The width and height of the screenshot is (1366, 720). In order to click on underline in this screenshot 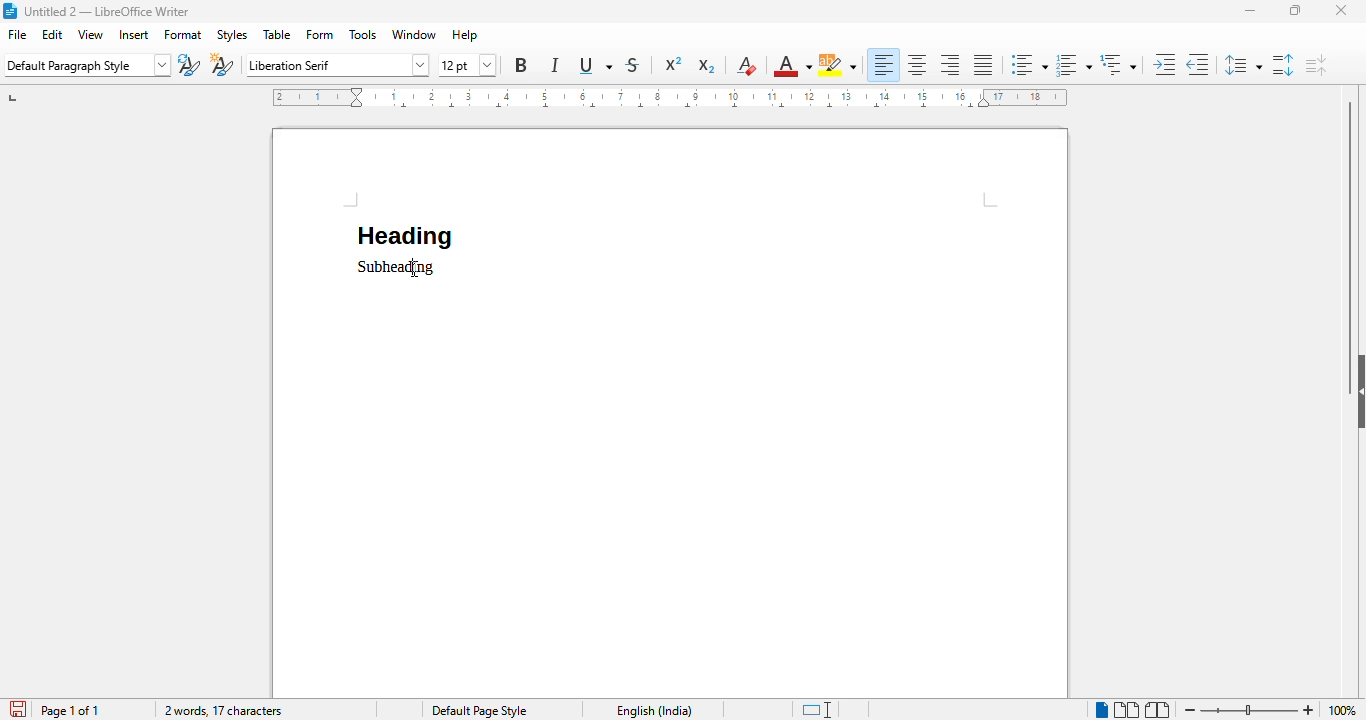, I will do `click(593, 66)`.